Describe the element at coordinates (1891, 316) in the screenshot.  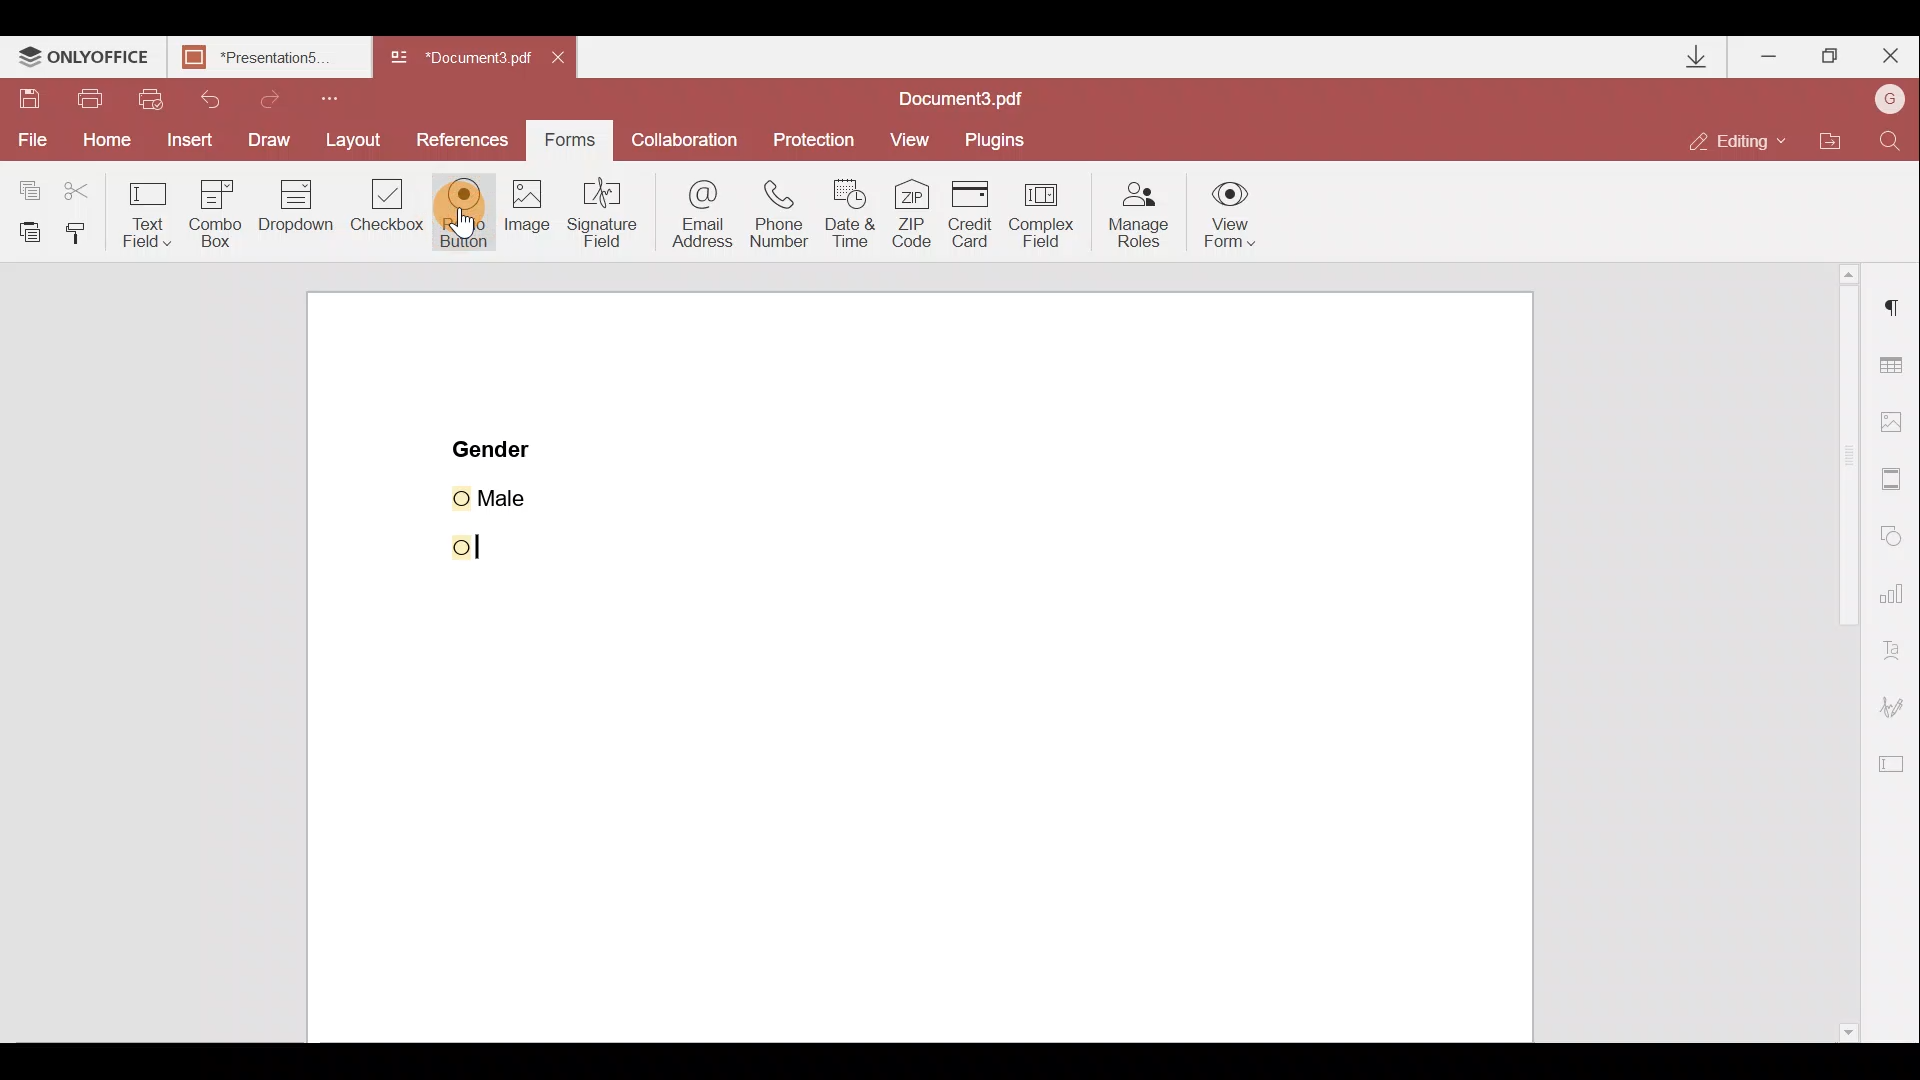
I see `Paragraph settings` at that location.